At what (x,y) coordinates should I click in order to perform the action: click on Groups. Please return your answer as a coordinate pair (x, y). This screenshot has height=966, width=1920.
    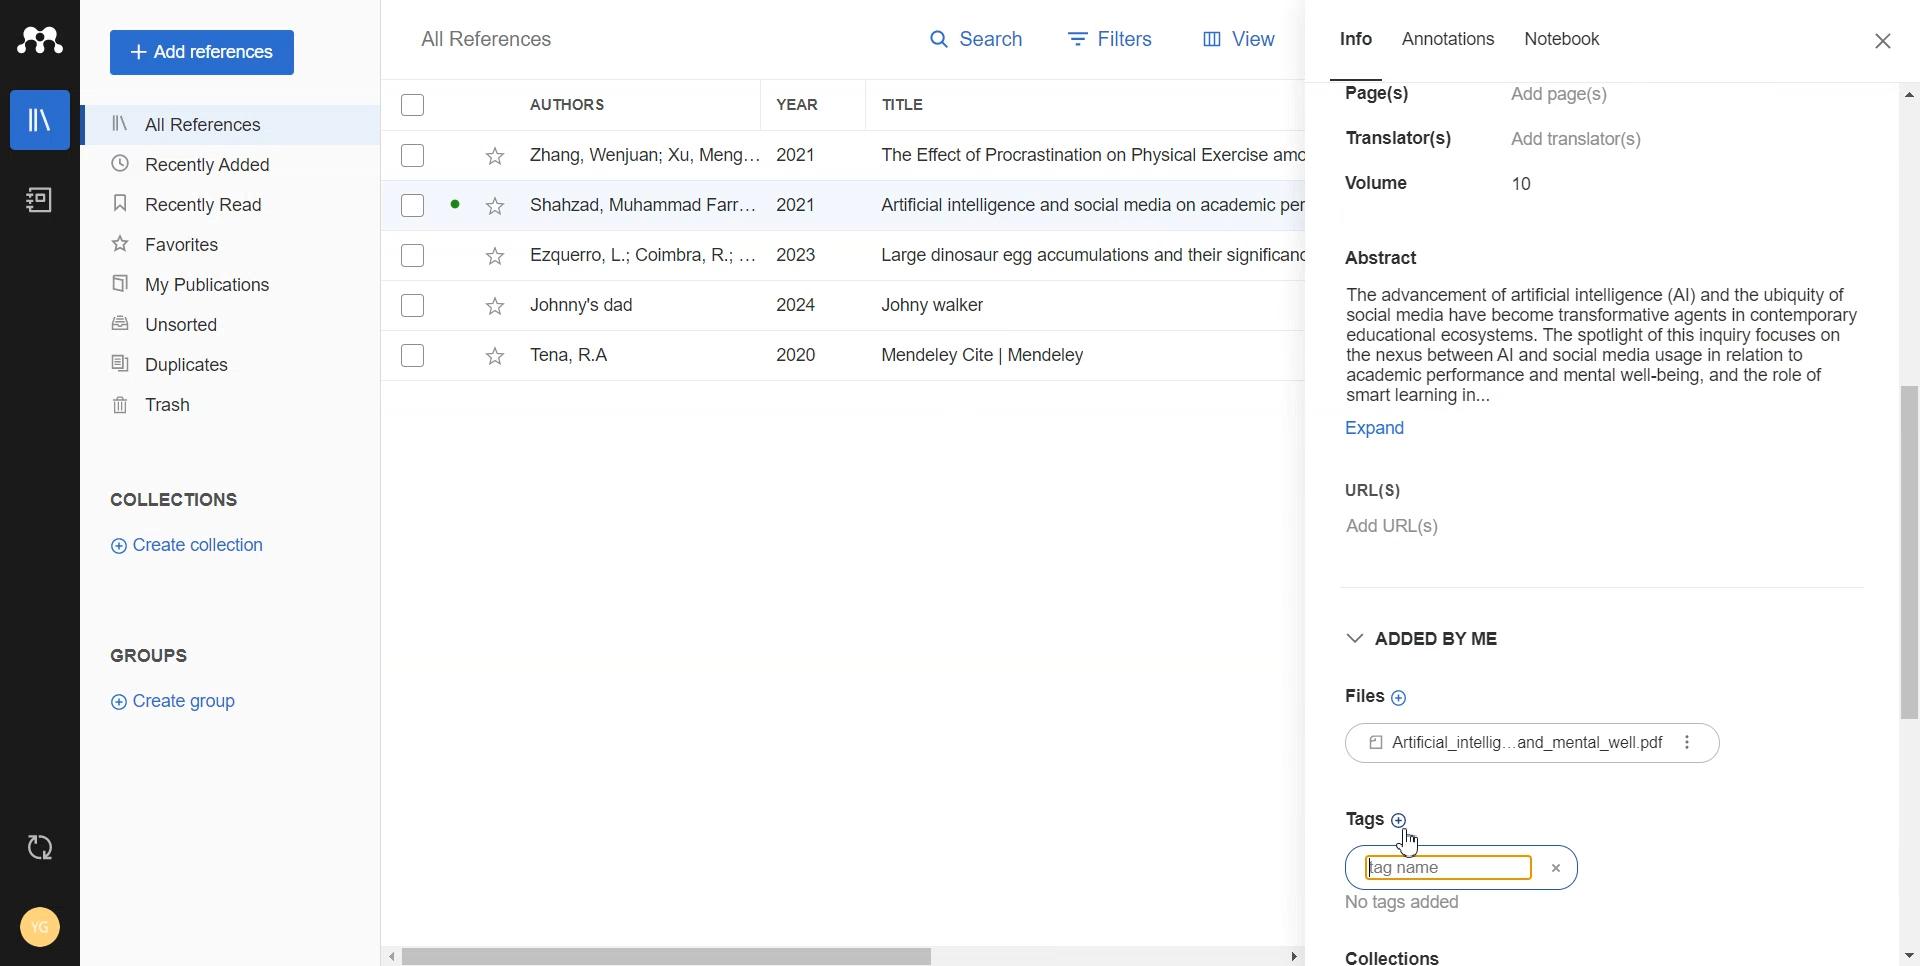
    Looking at the image, I should click on (150, 654).